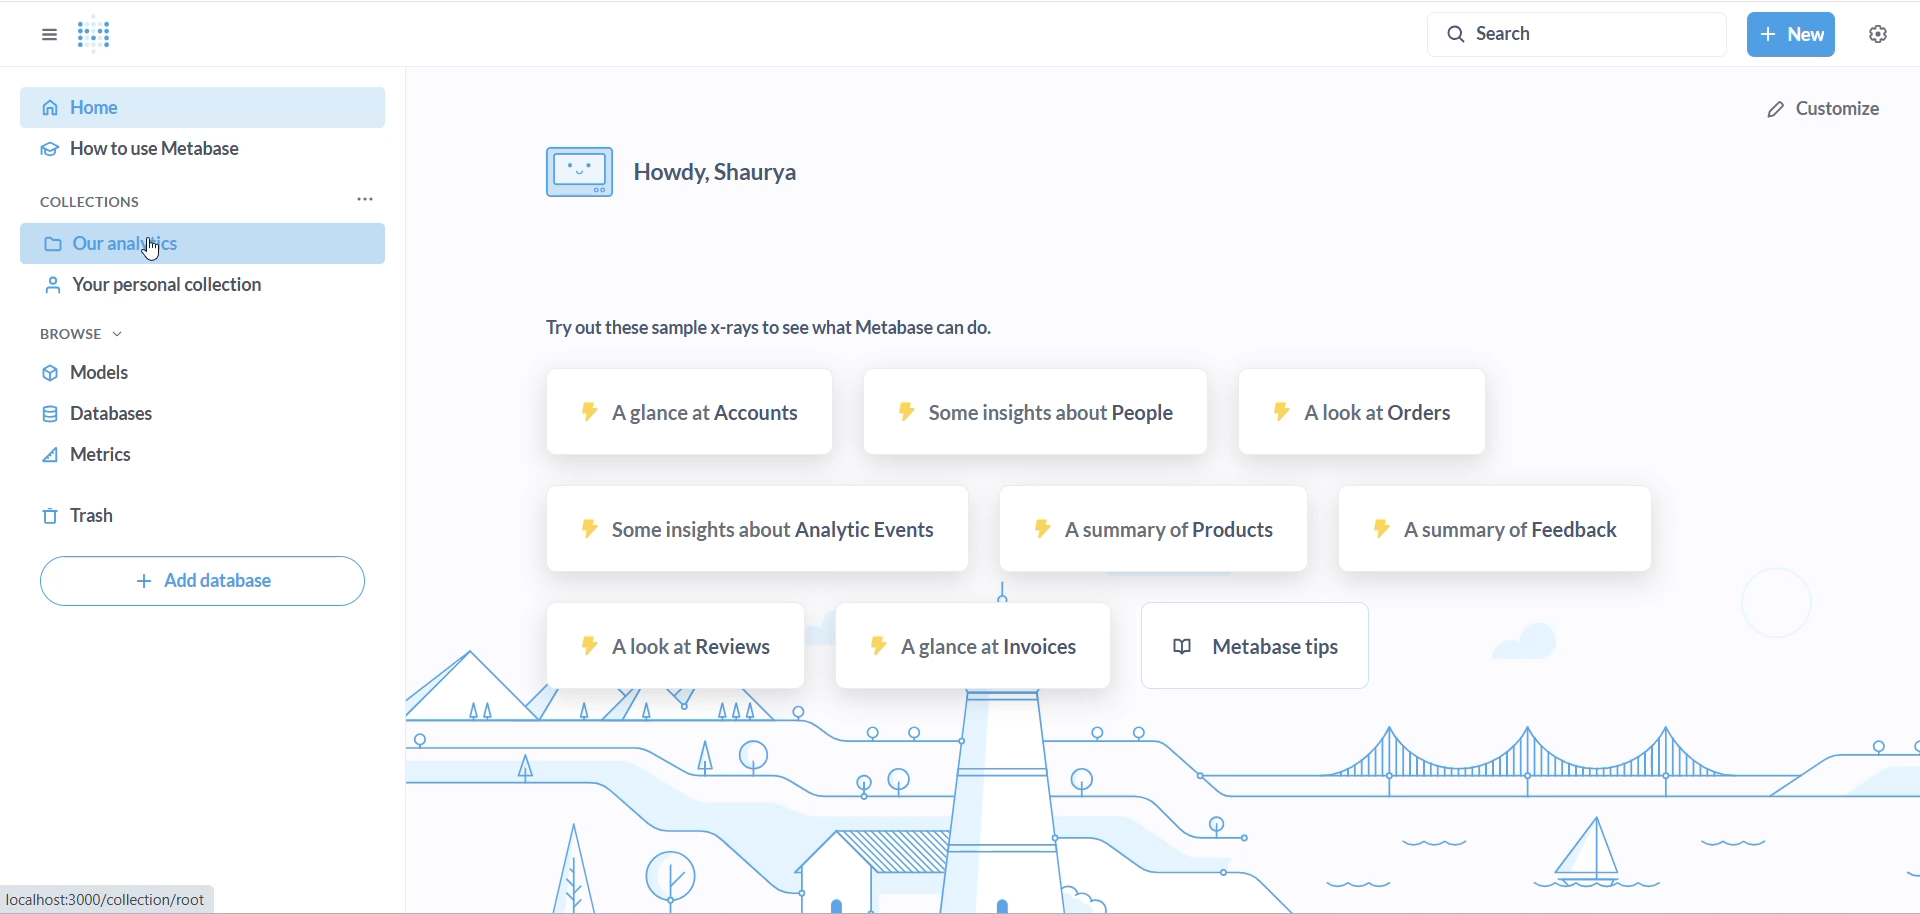  What do you see at coordinates (1886, 35) in the screenshot?
I see `settings` at bounding box center [1886, 35].